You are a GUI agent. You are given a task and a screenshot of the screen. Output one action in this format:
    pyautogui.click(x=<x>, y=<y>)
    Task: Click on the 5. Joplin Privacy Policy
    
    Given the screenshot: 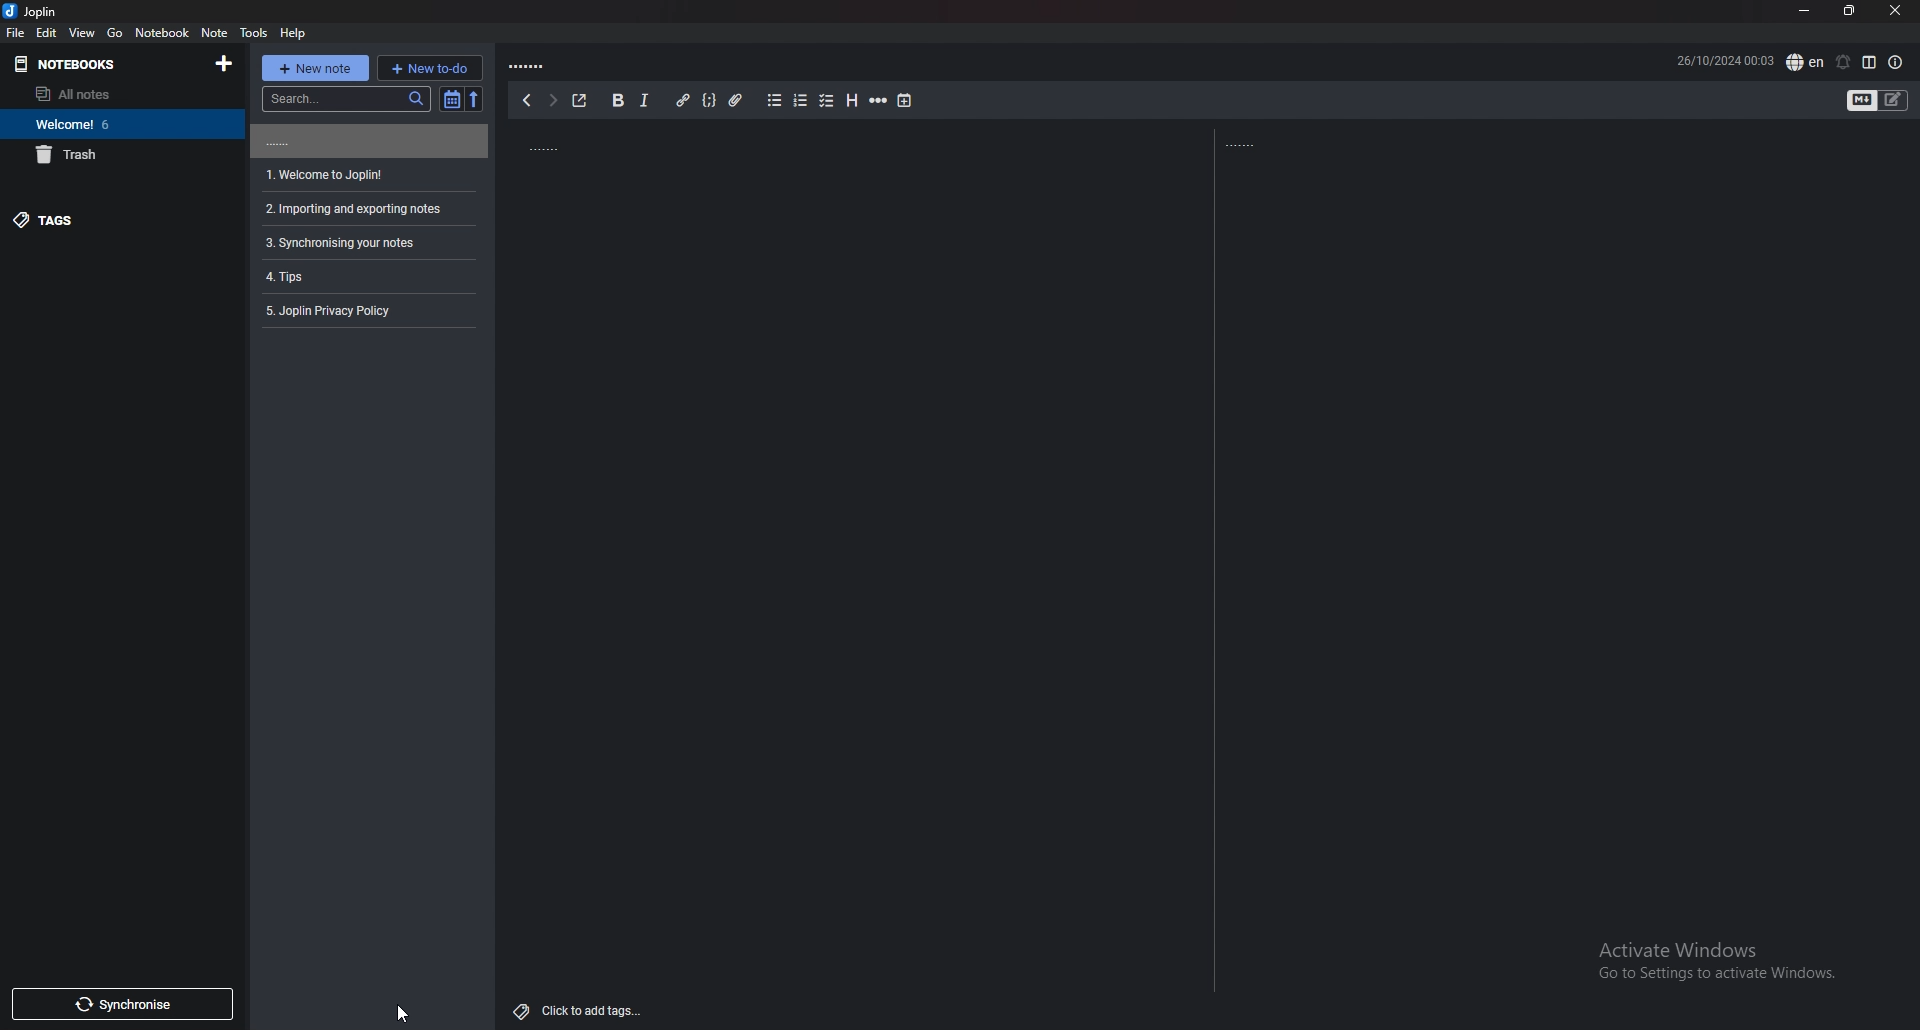 What is the action you would take?
    pyautogui.click(x=337, y=311)
    